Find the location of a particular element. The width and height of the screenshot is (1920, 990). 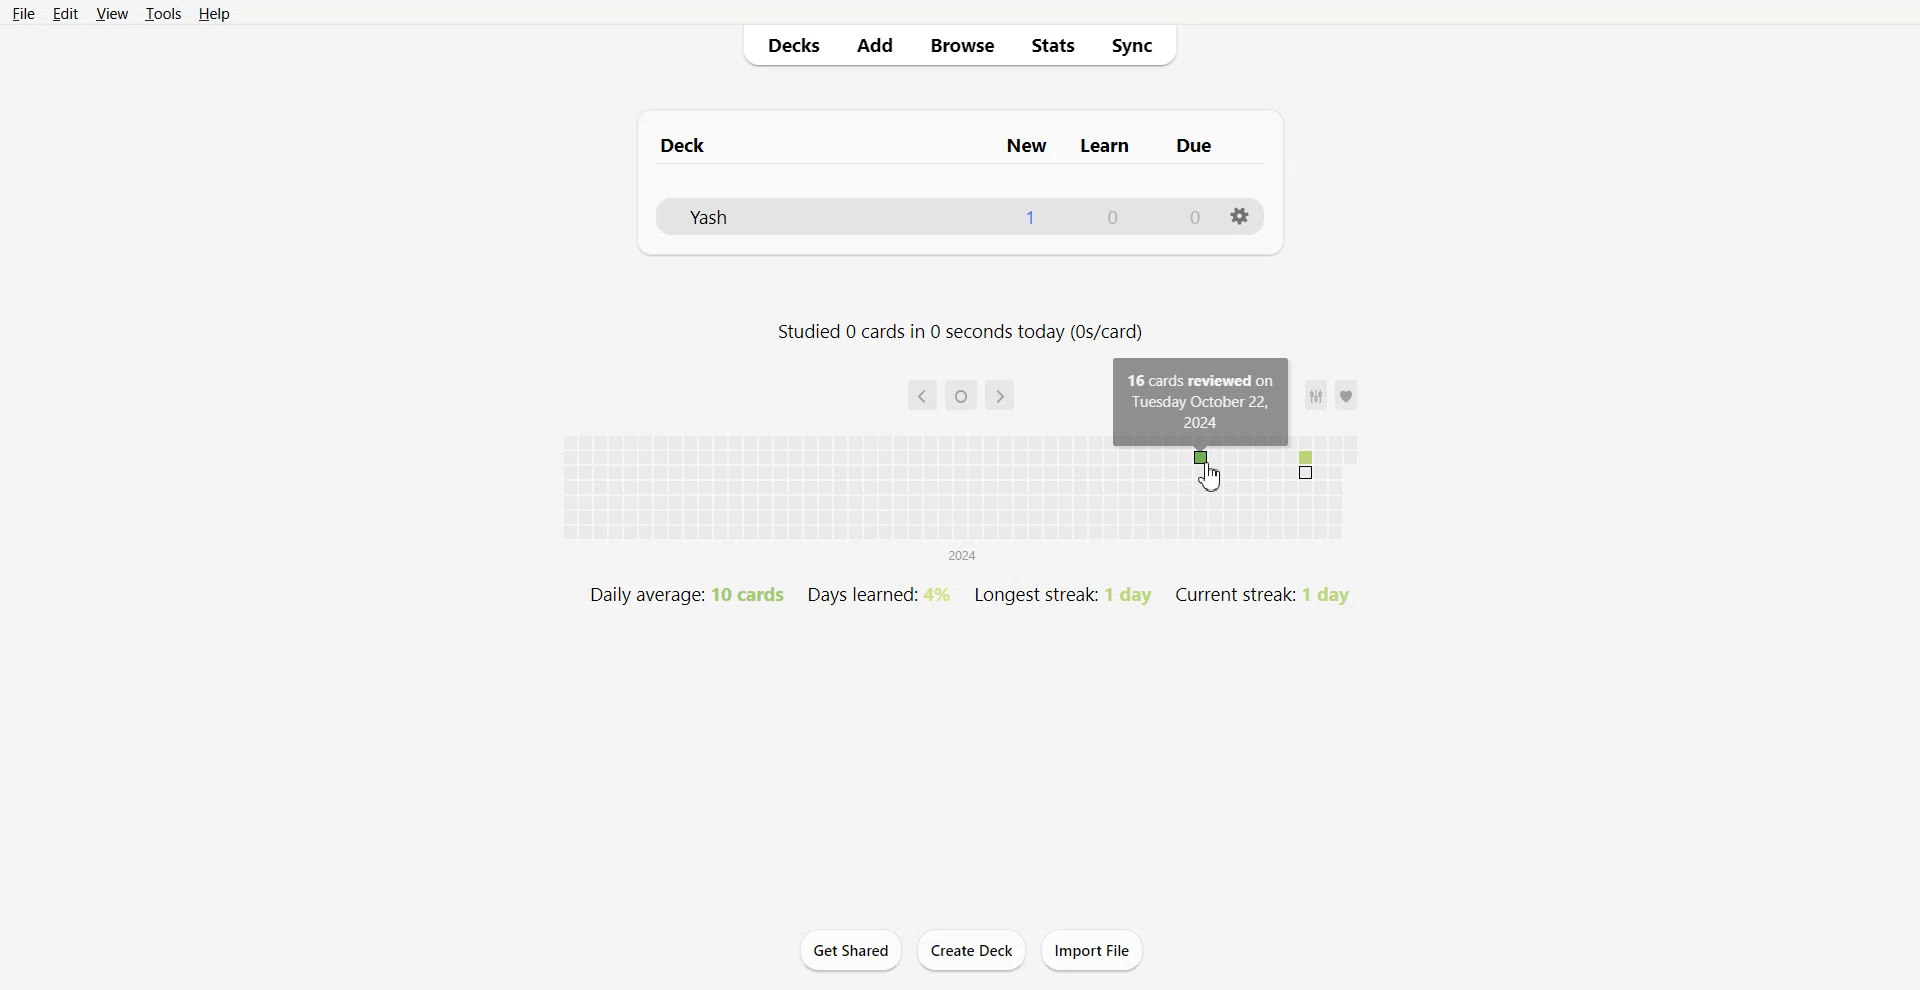

daily average: 10 cards is located at coordinates (685, 594).